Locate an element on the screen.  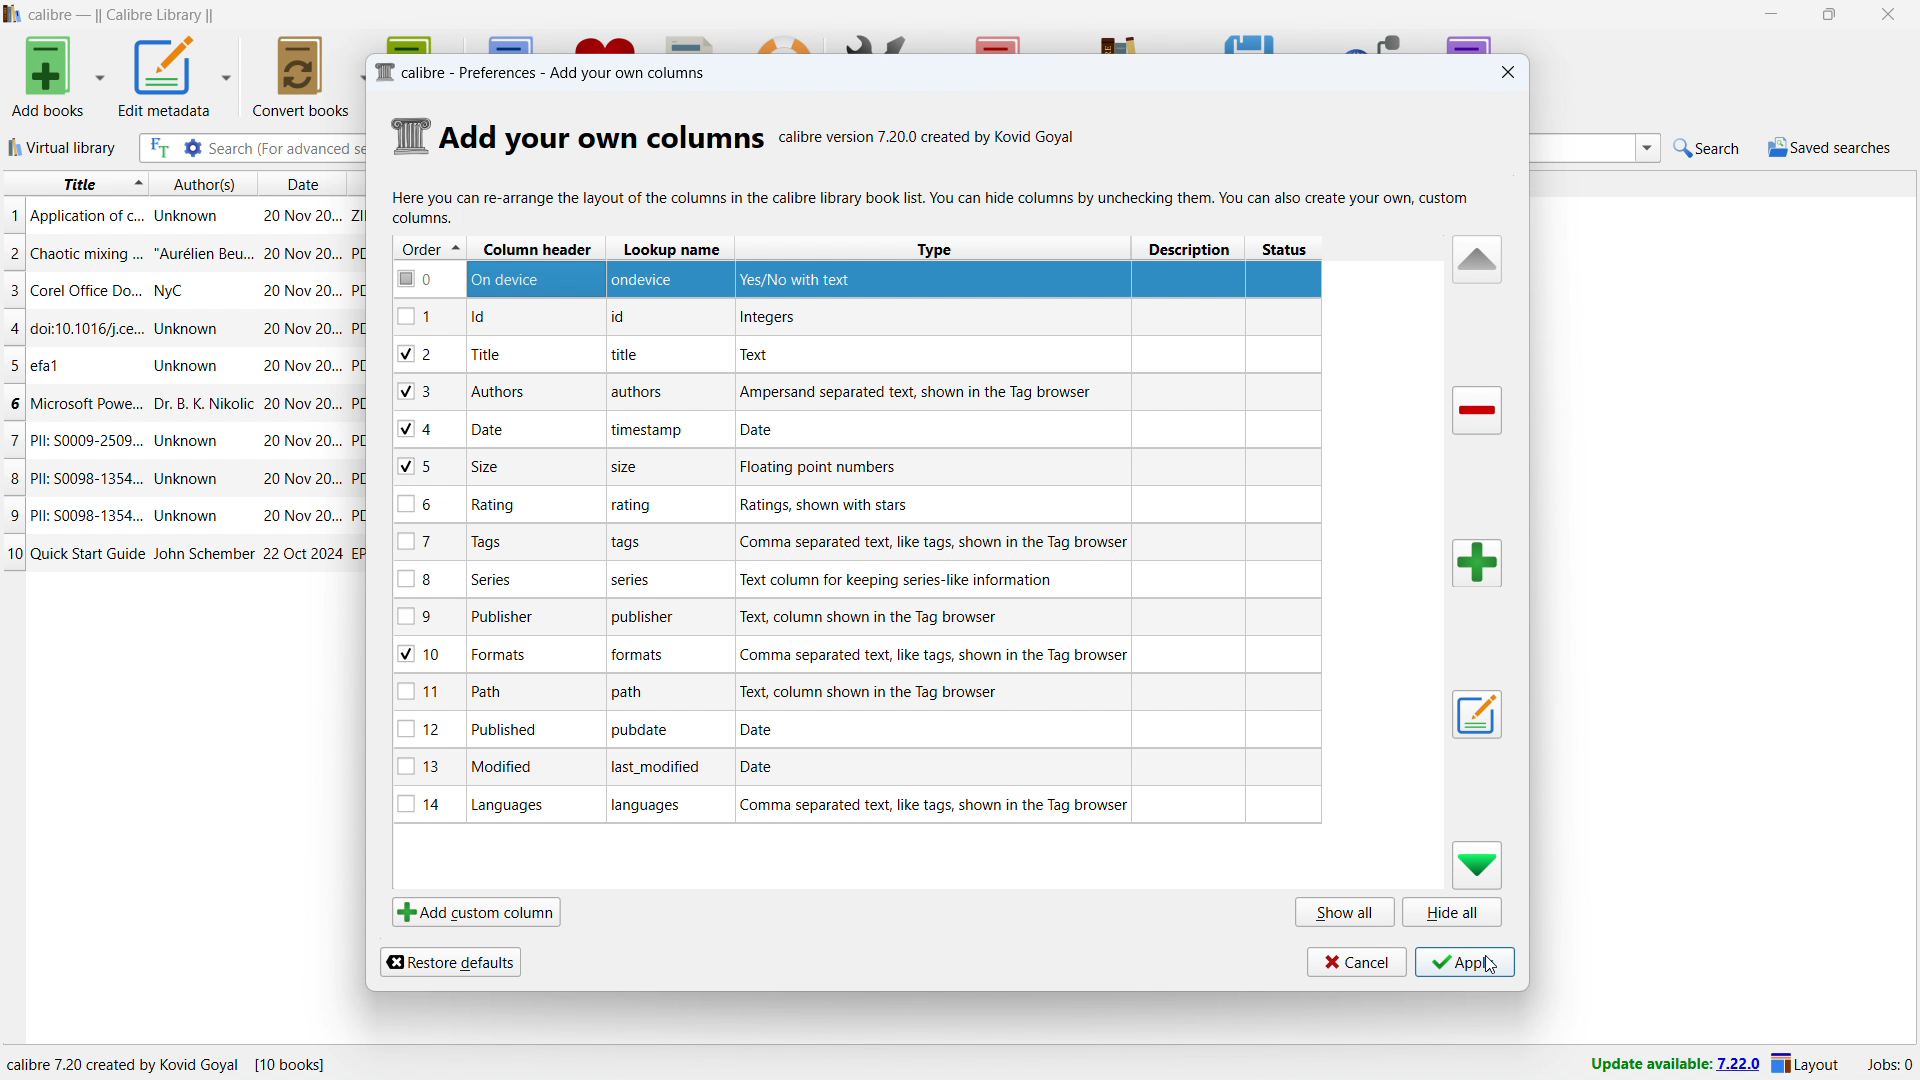
apply is located at coordinates (1464, 962).